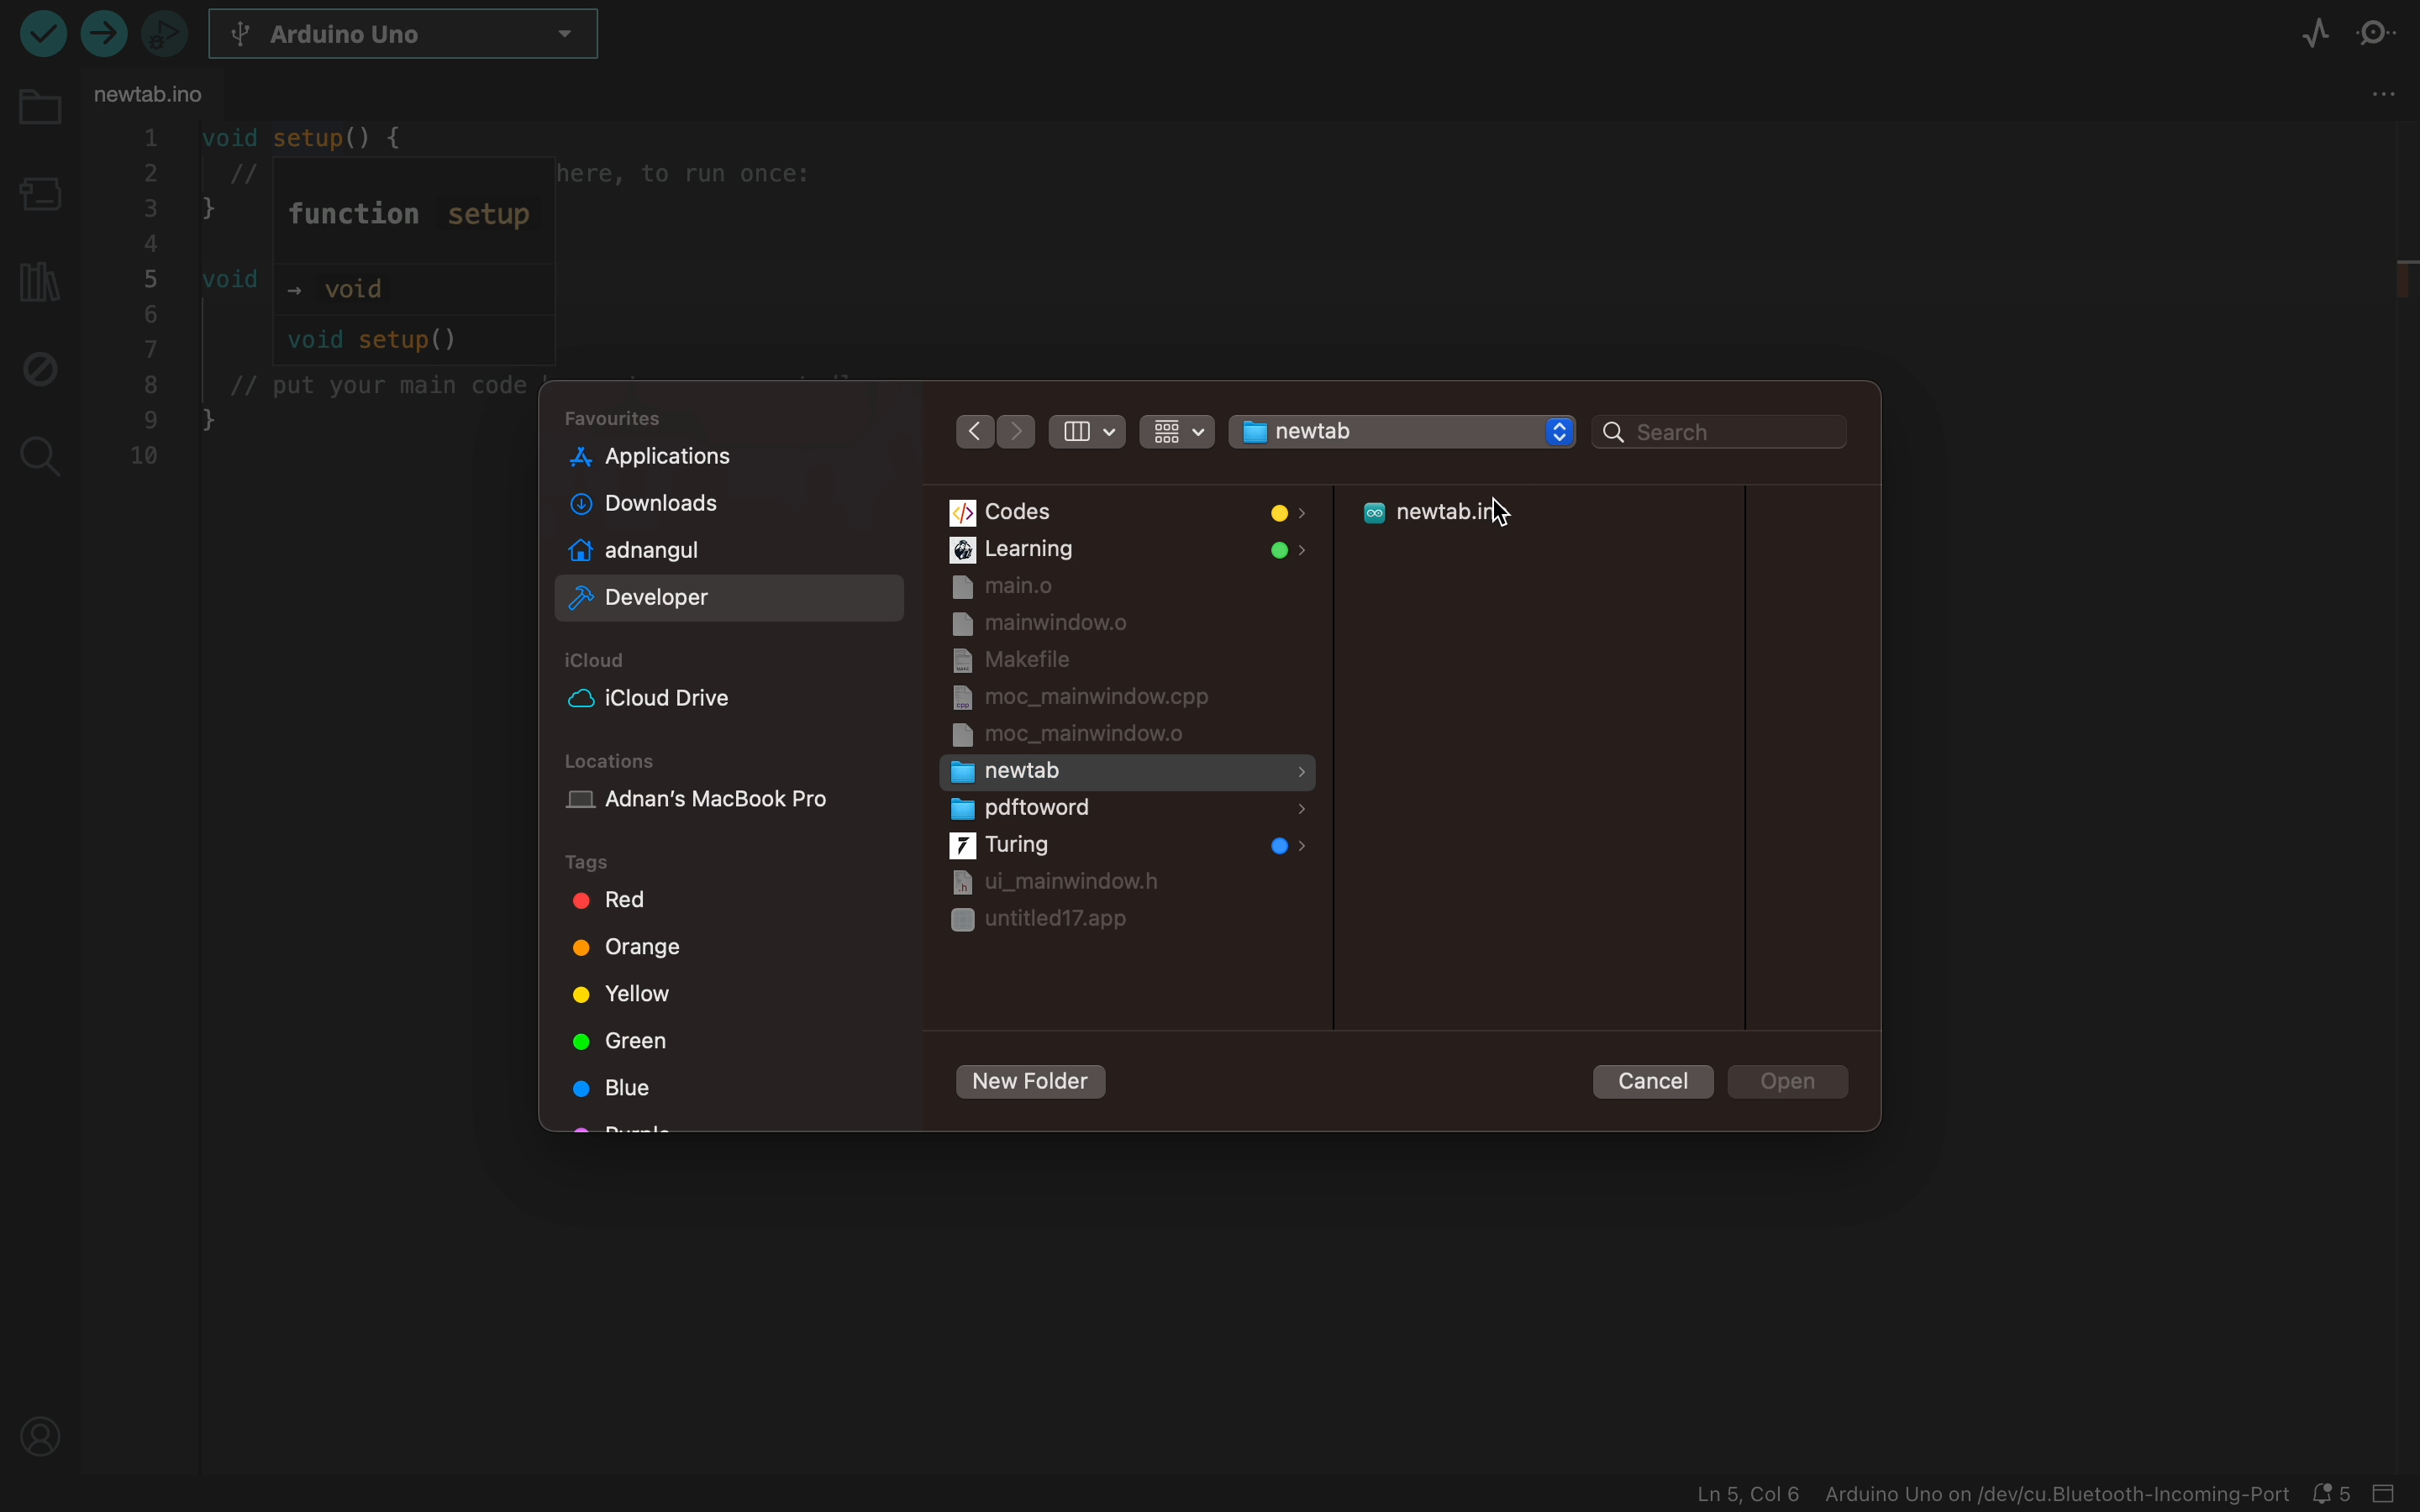  I want to click on select folder drop down, so click(1560, 431).